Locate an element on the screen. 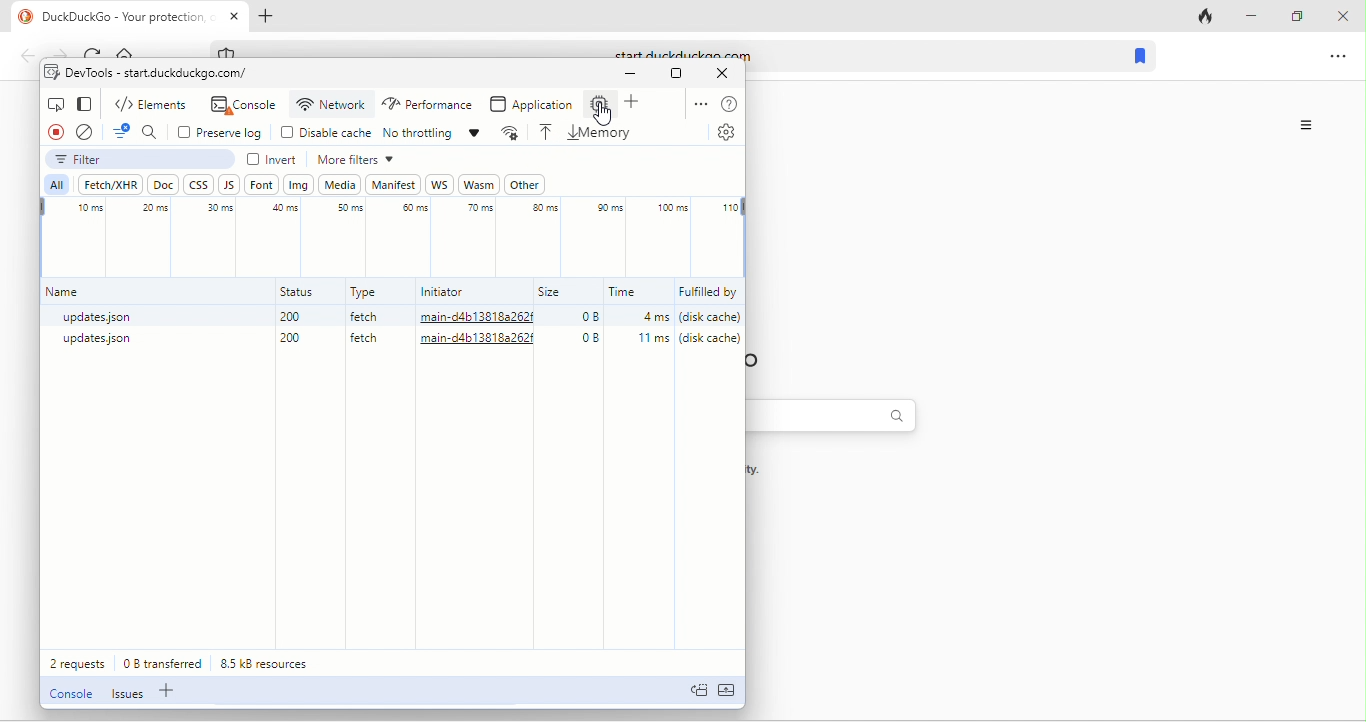 The image size is (1366, 722). clear is located at coordinates (88, 132).